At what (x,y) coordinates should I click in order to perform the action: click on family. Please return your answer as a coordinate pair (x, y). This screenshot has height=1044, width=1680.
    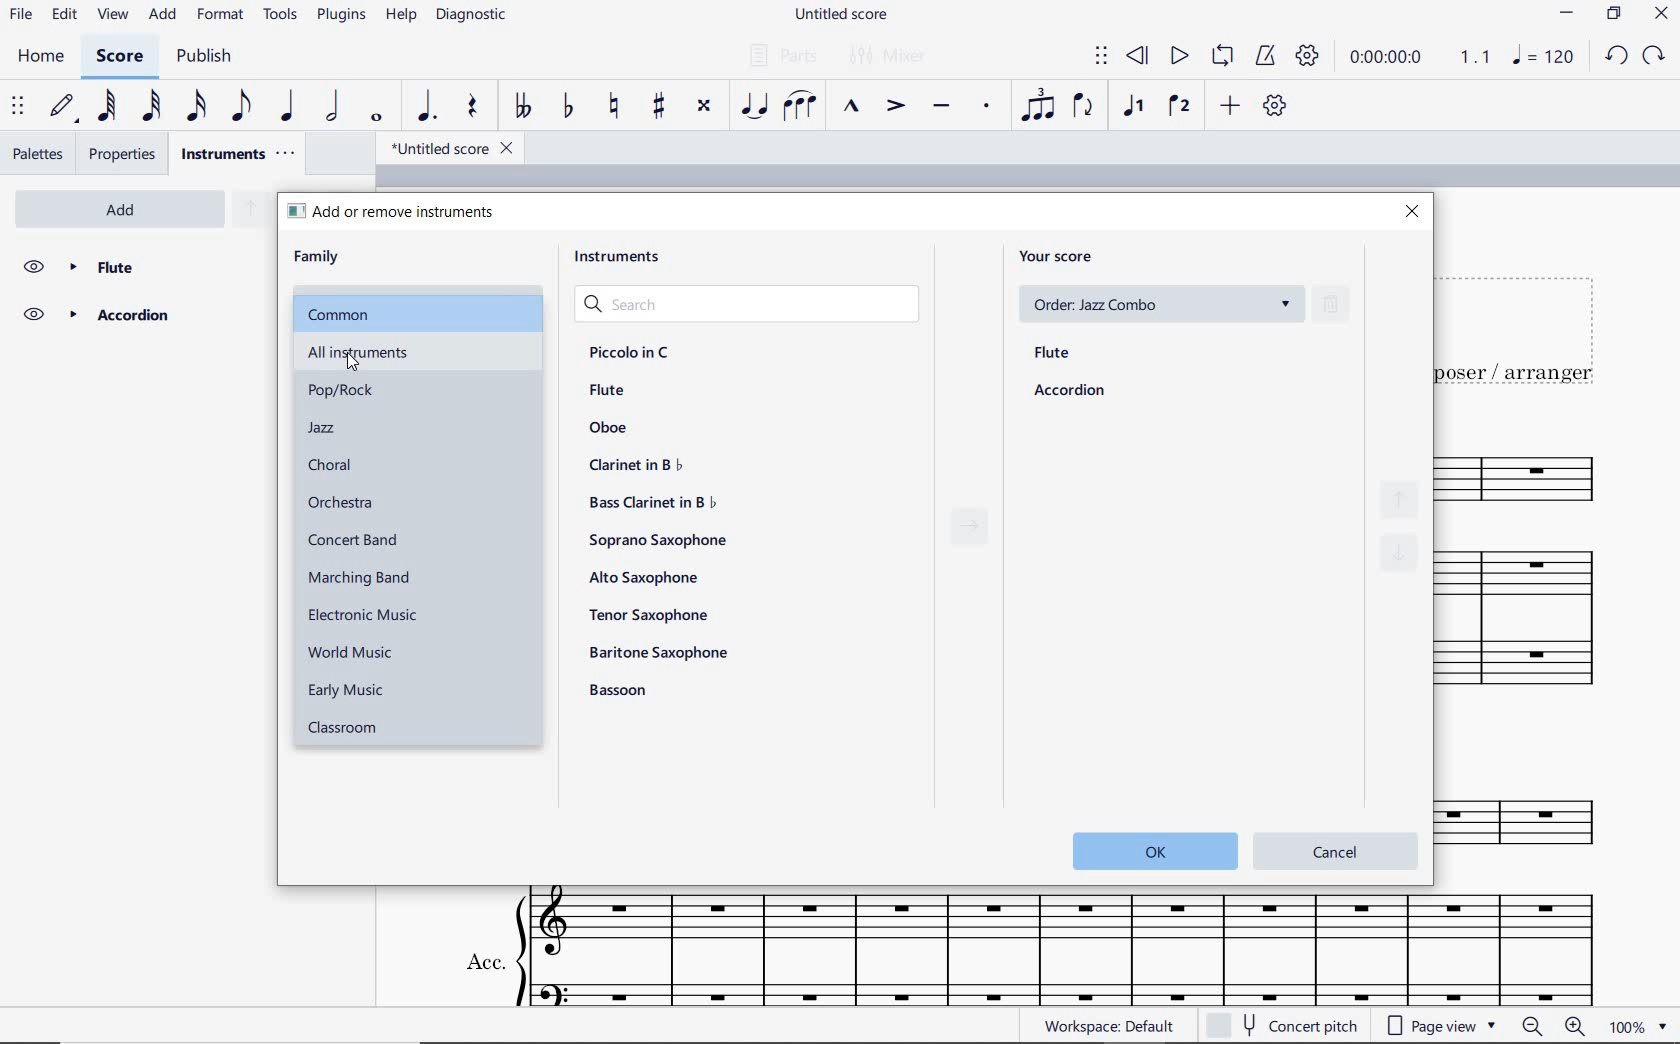
    Looking at the image, I should click on (317, 256).